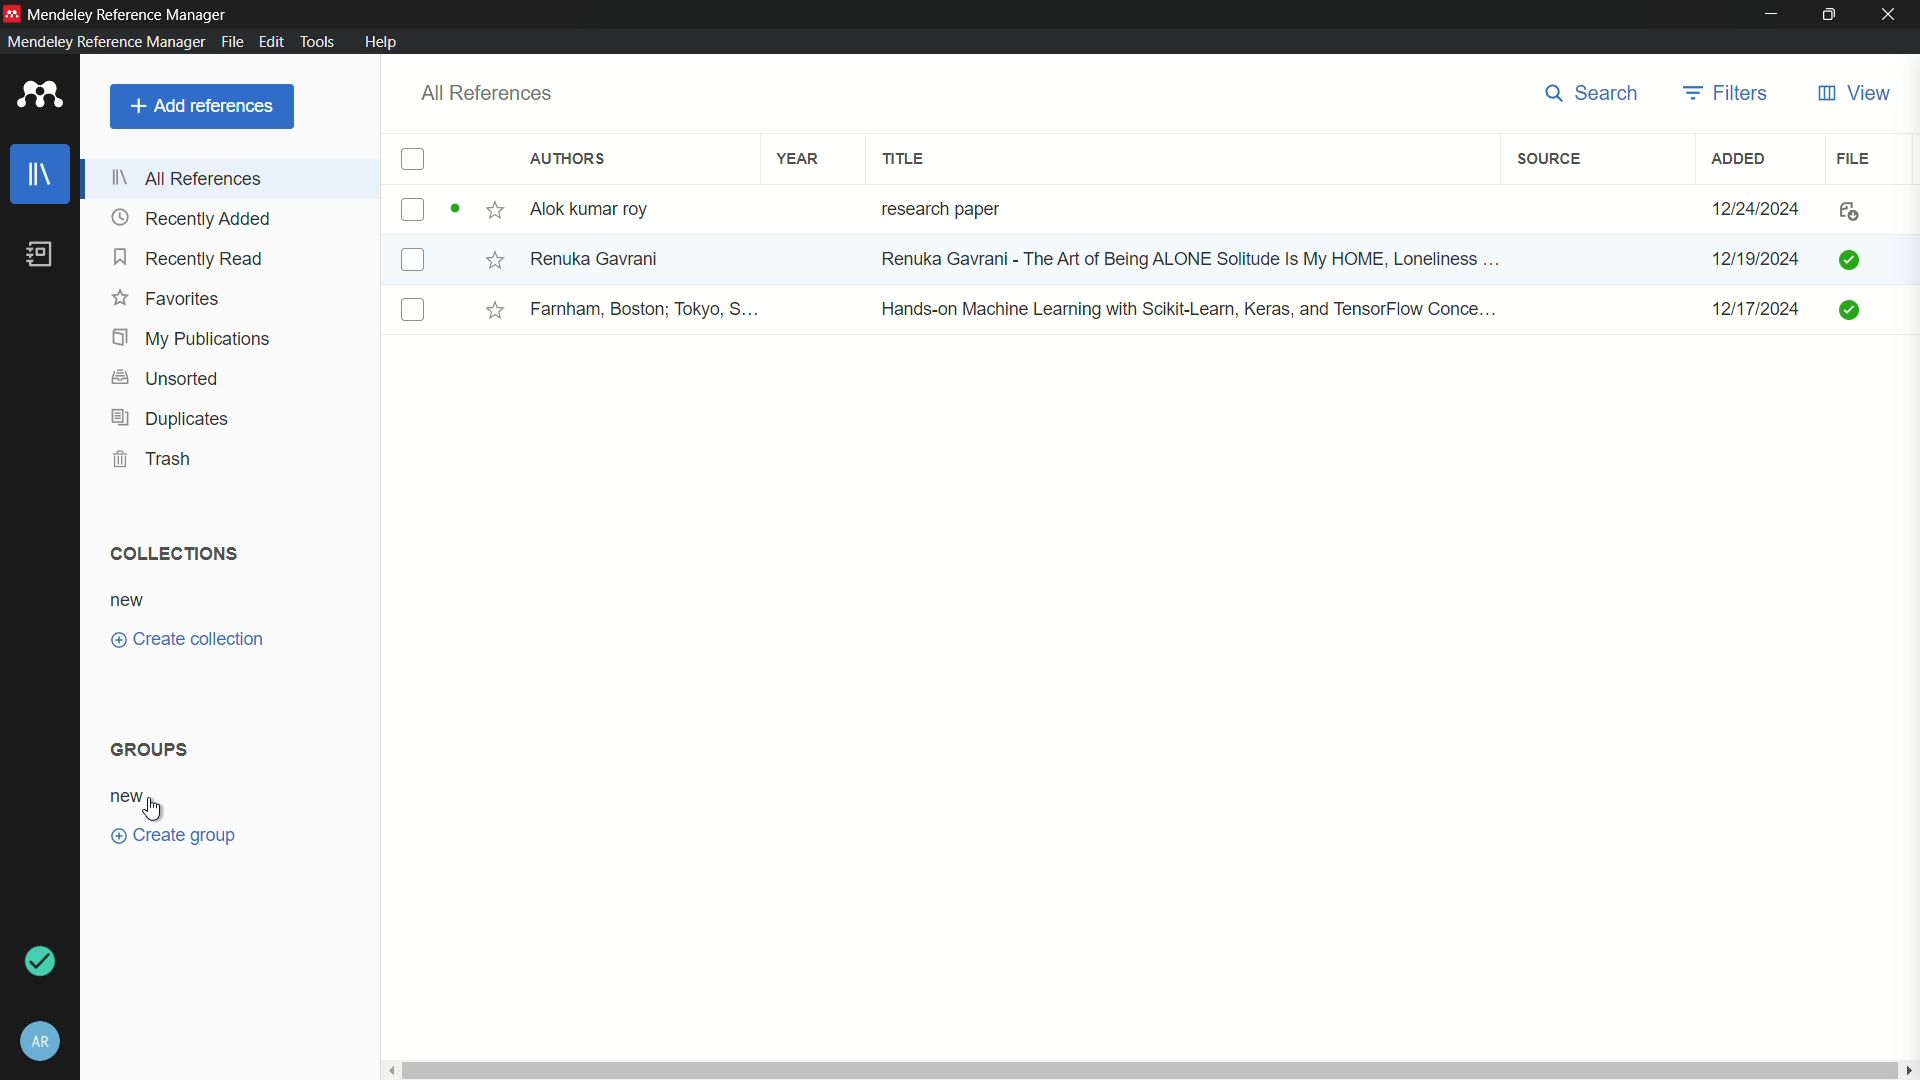  What do you see at coordinates (102, 42) in the screenshot?
I see `app name` at bounding box center [102, 42].